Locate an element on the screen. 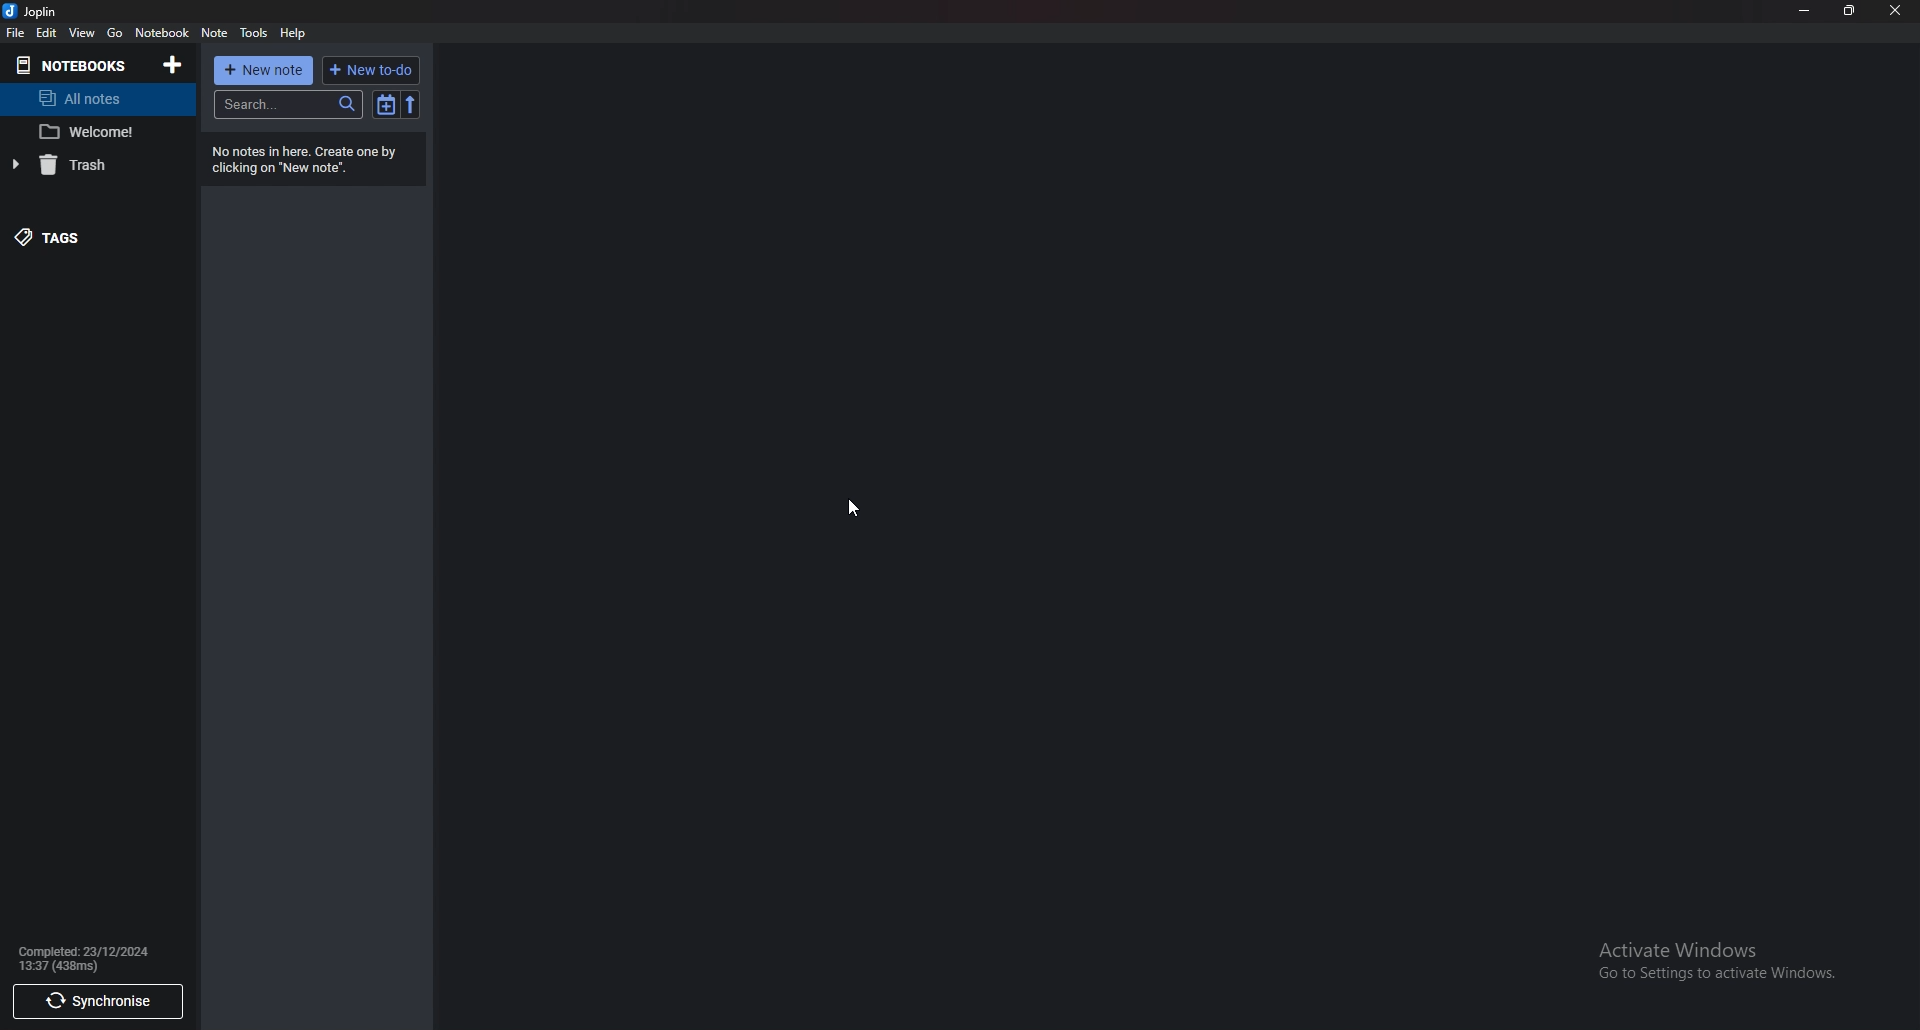 The image size is (1920, 1030). go is located at coordinates (116, 33).